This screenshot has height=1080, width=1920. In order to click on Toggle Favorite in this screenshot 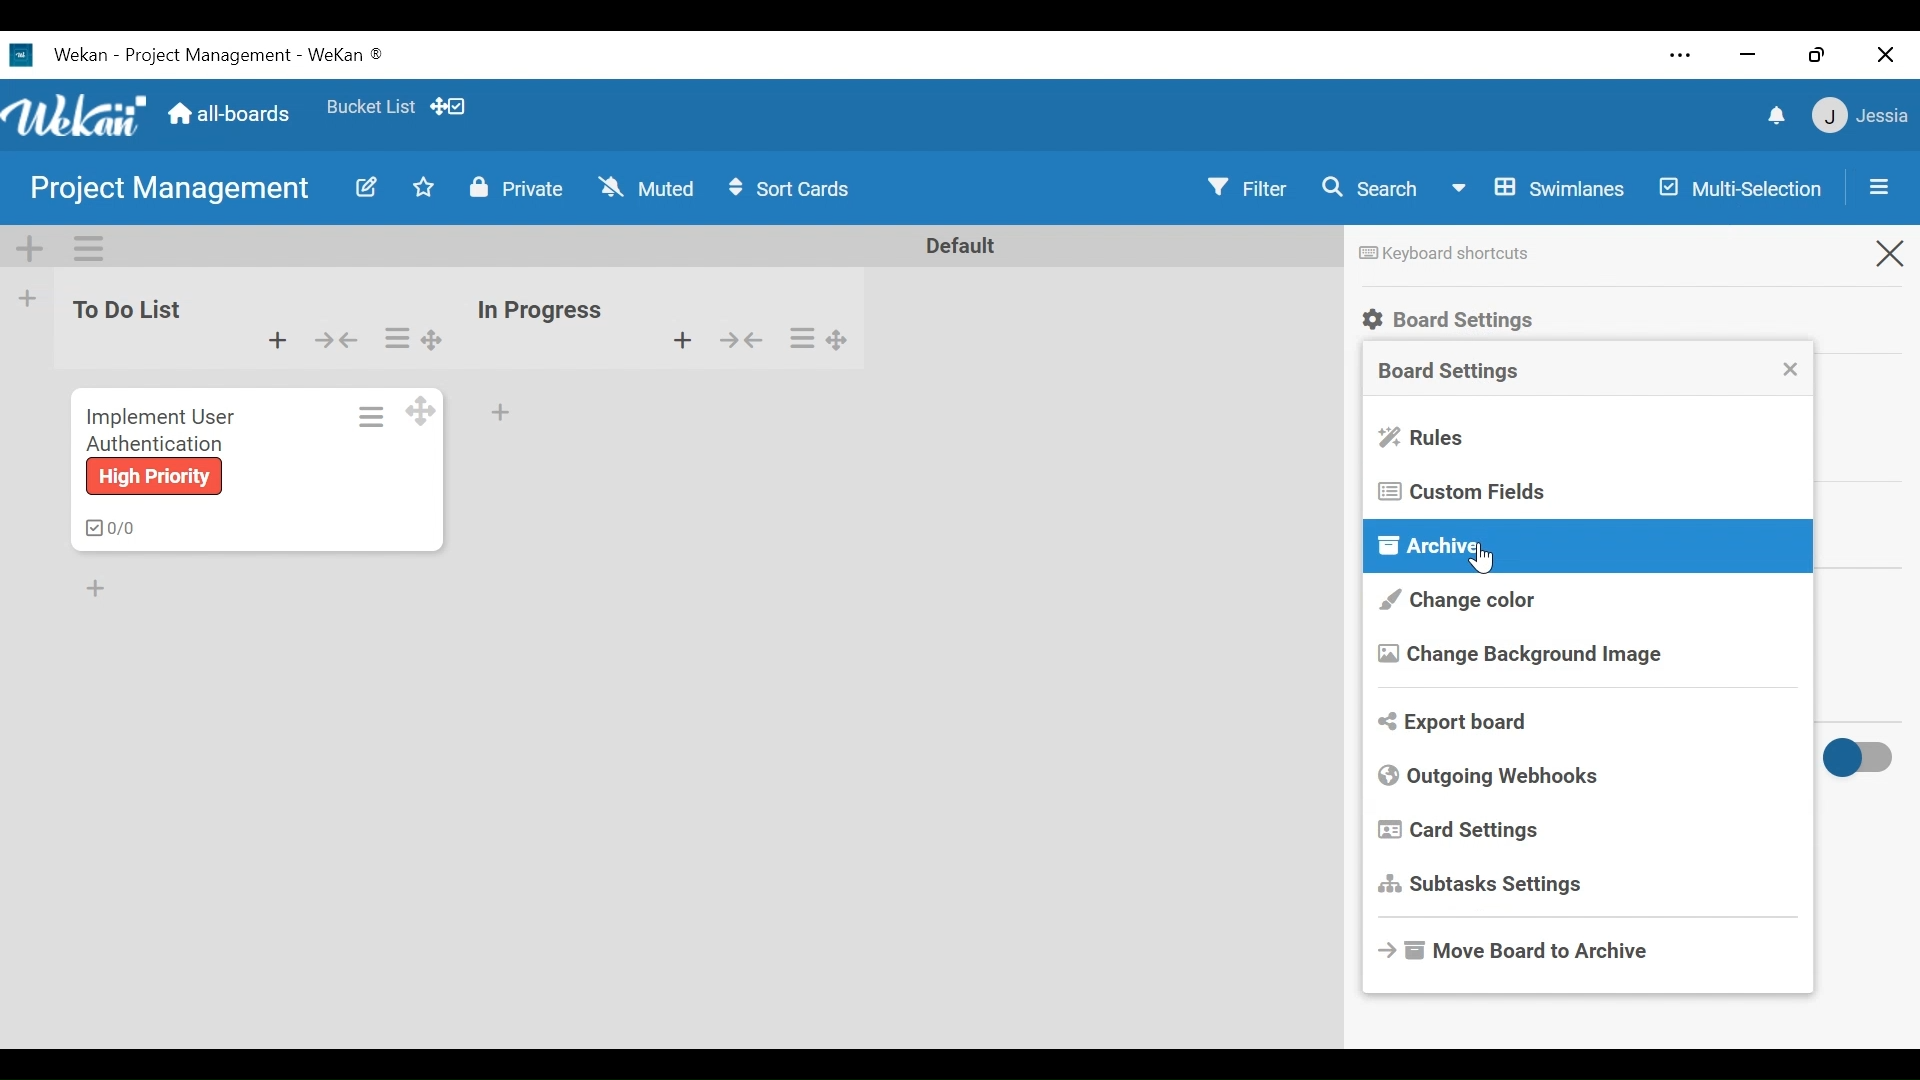, I will do `click(419, 189)`.